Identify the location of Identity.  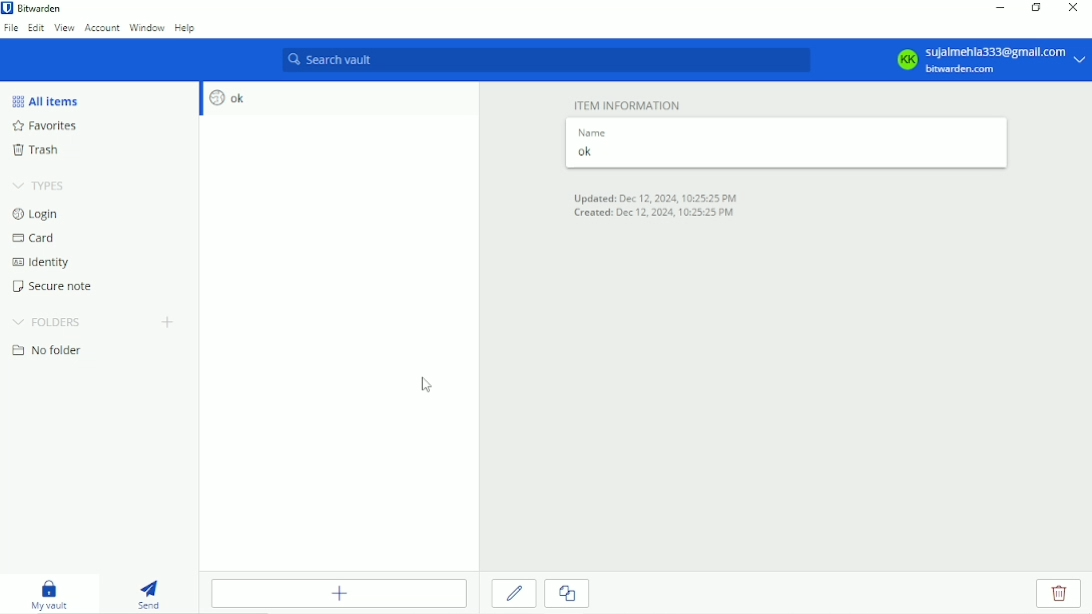
(47, 264).